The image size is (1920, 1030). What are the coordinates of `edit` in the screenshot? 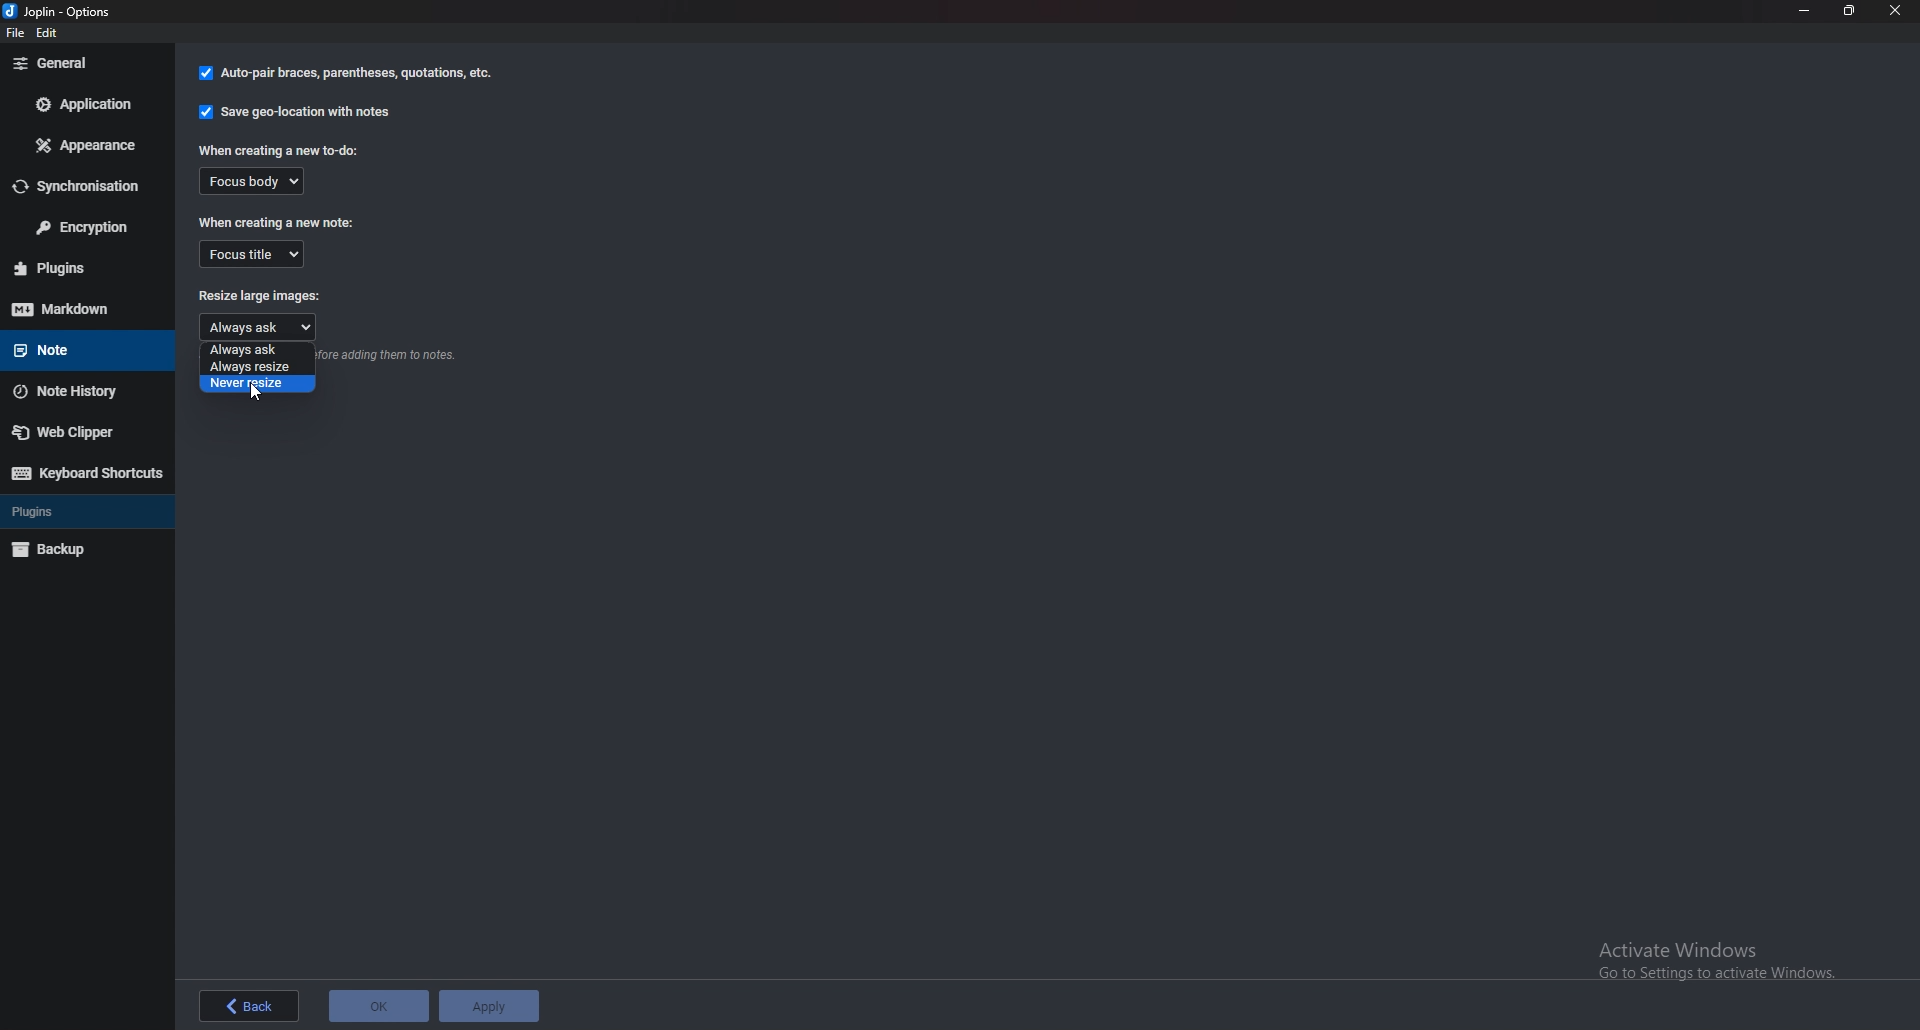 It's located at (54, 35).